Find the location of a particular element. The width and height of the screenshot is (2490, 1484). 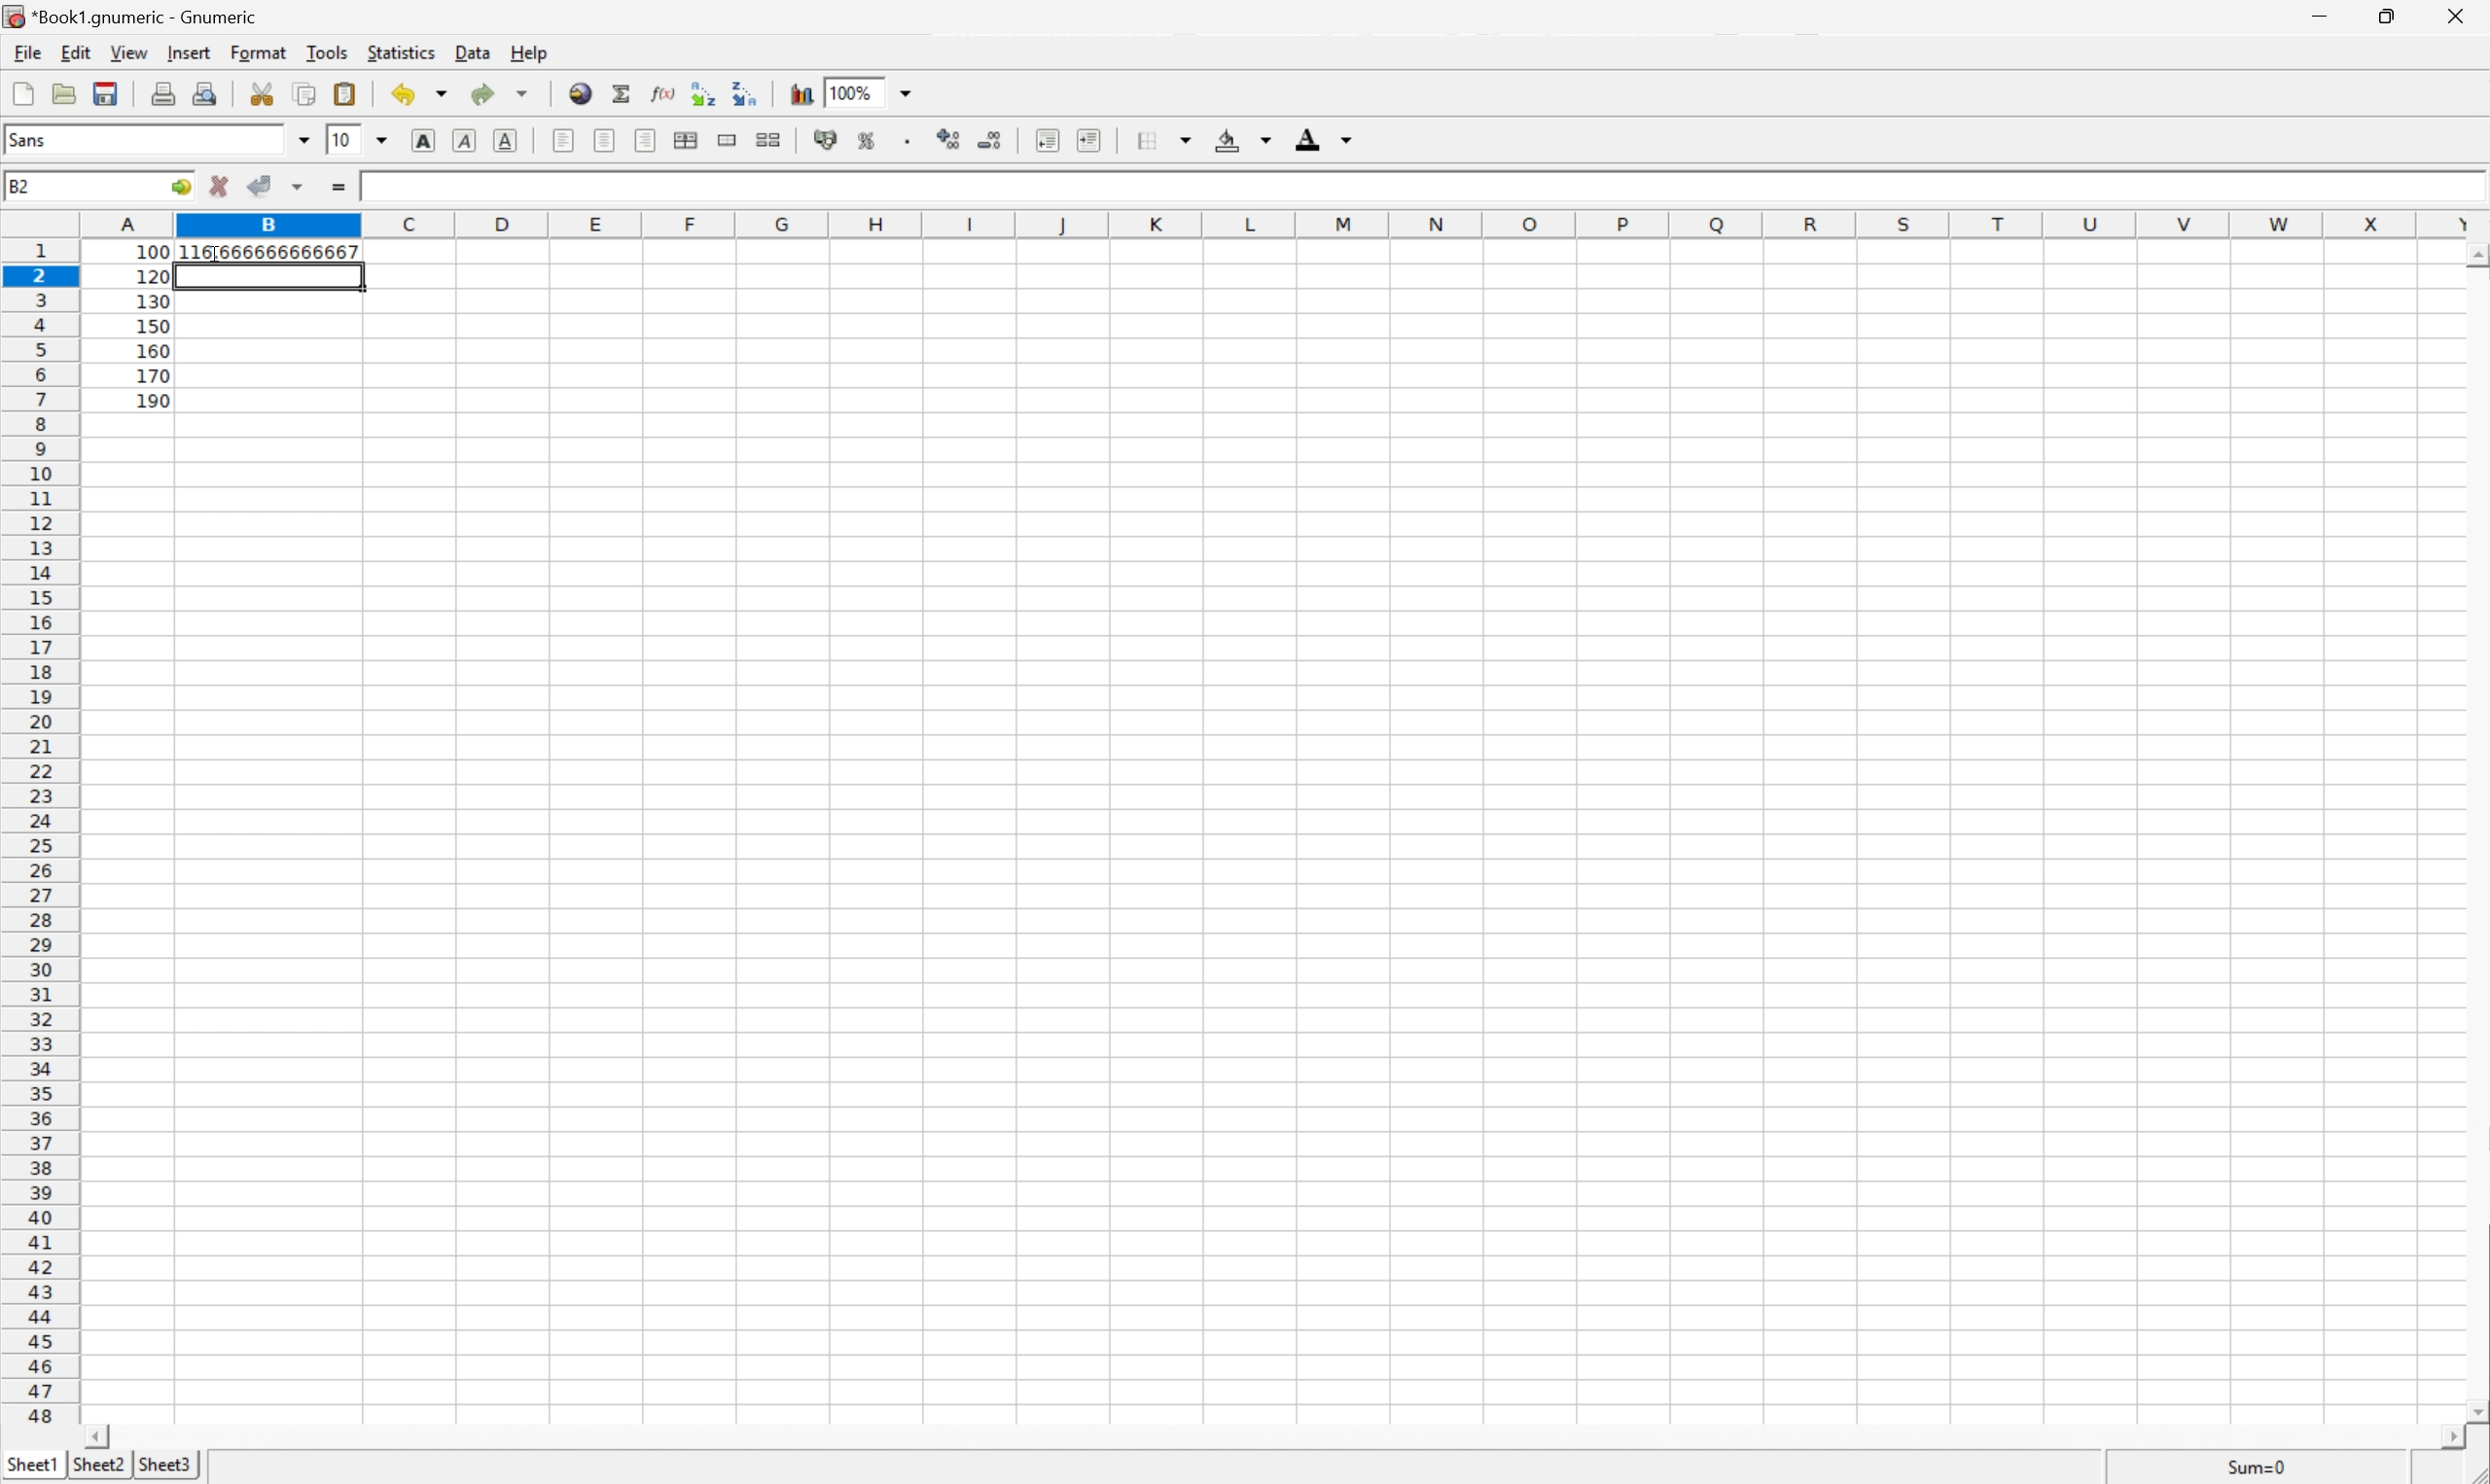

190 is located at coordinates (154, 400).